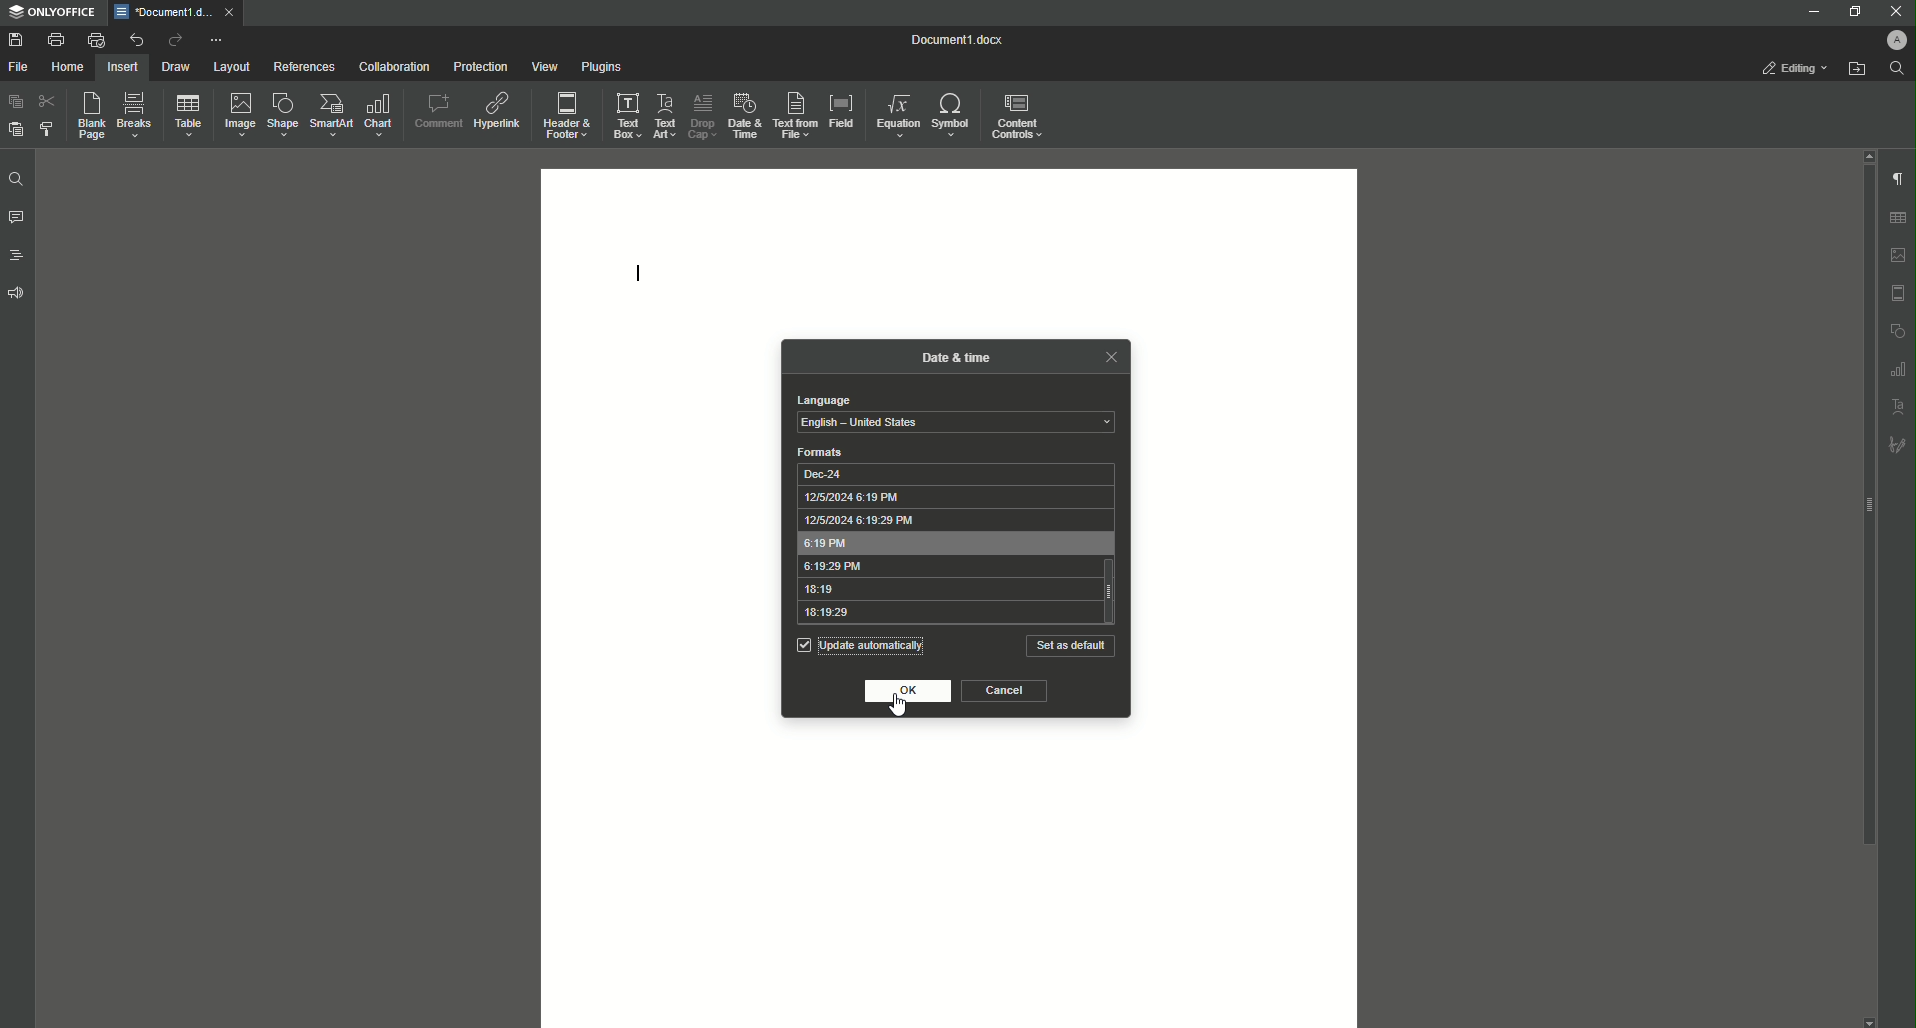 This screenshot has height=1028, width=1916. I want to click on Text Line, so click(640, 269).